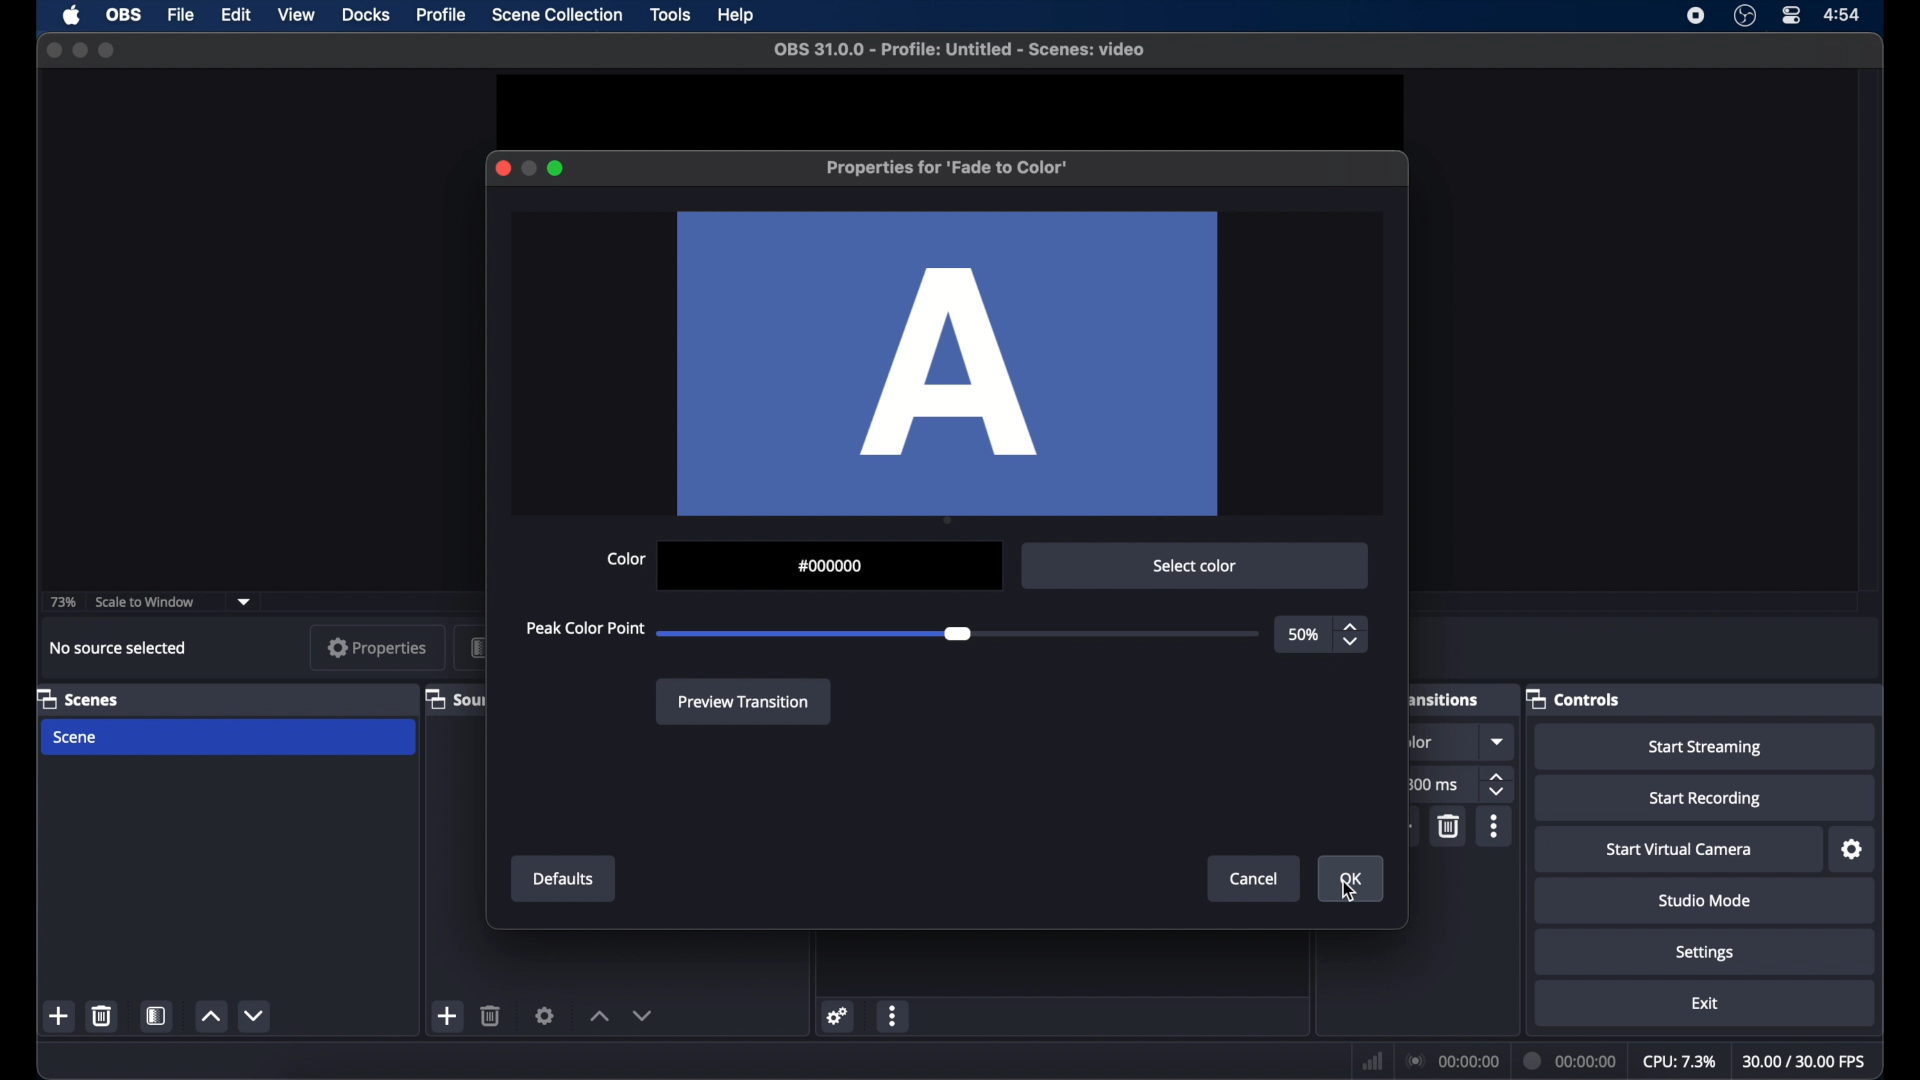 The height and width of the screenshot is (1080, 1920). Describe the element at coordinates (1706, 1004) in the screenshot. I see `exit` at that location.